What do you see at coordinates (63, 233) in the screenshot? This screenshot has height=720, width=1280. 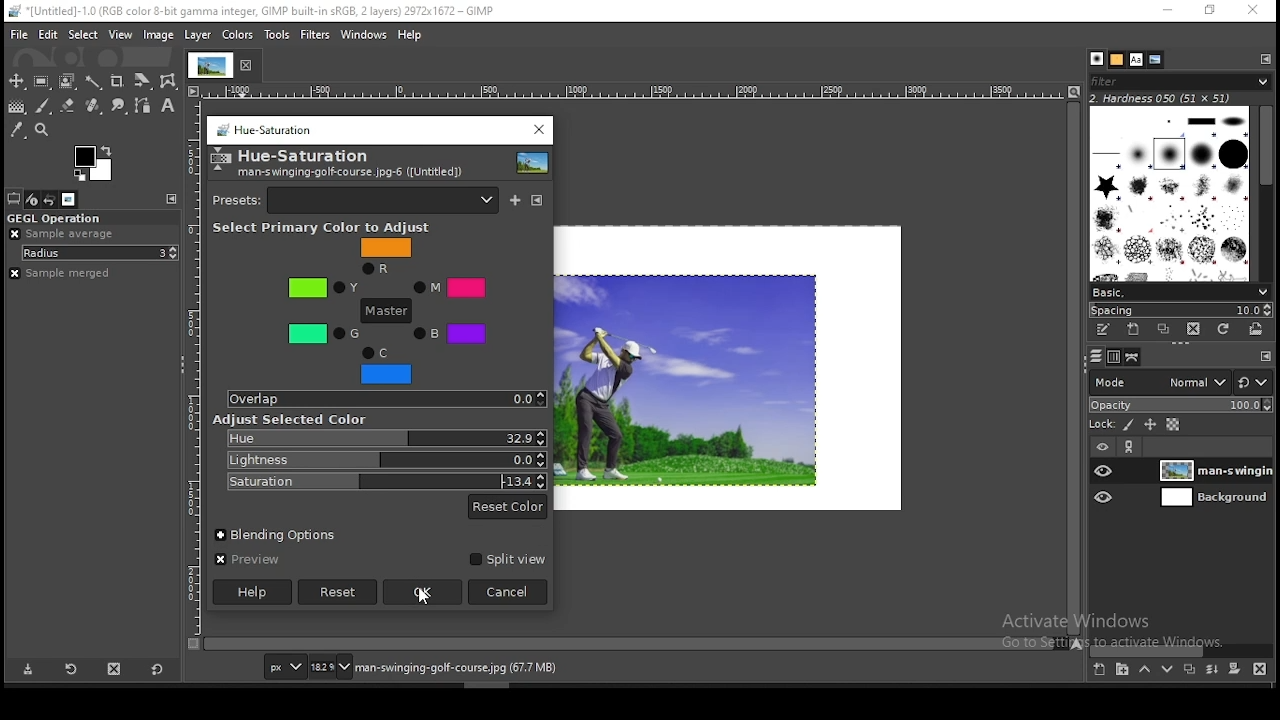 I see `ample average` at bounding box center [63, 233].